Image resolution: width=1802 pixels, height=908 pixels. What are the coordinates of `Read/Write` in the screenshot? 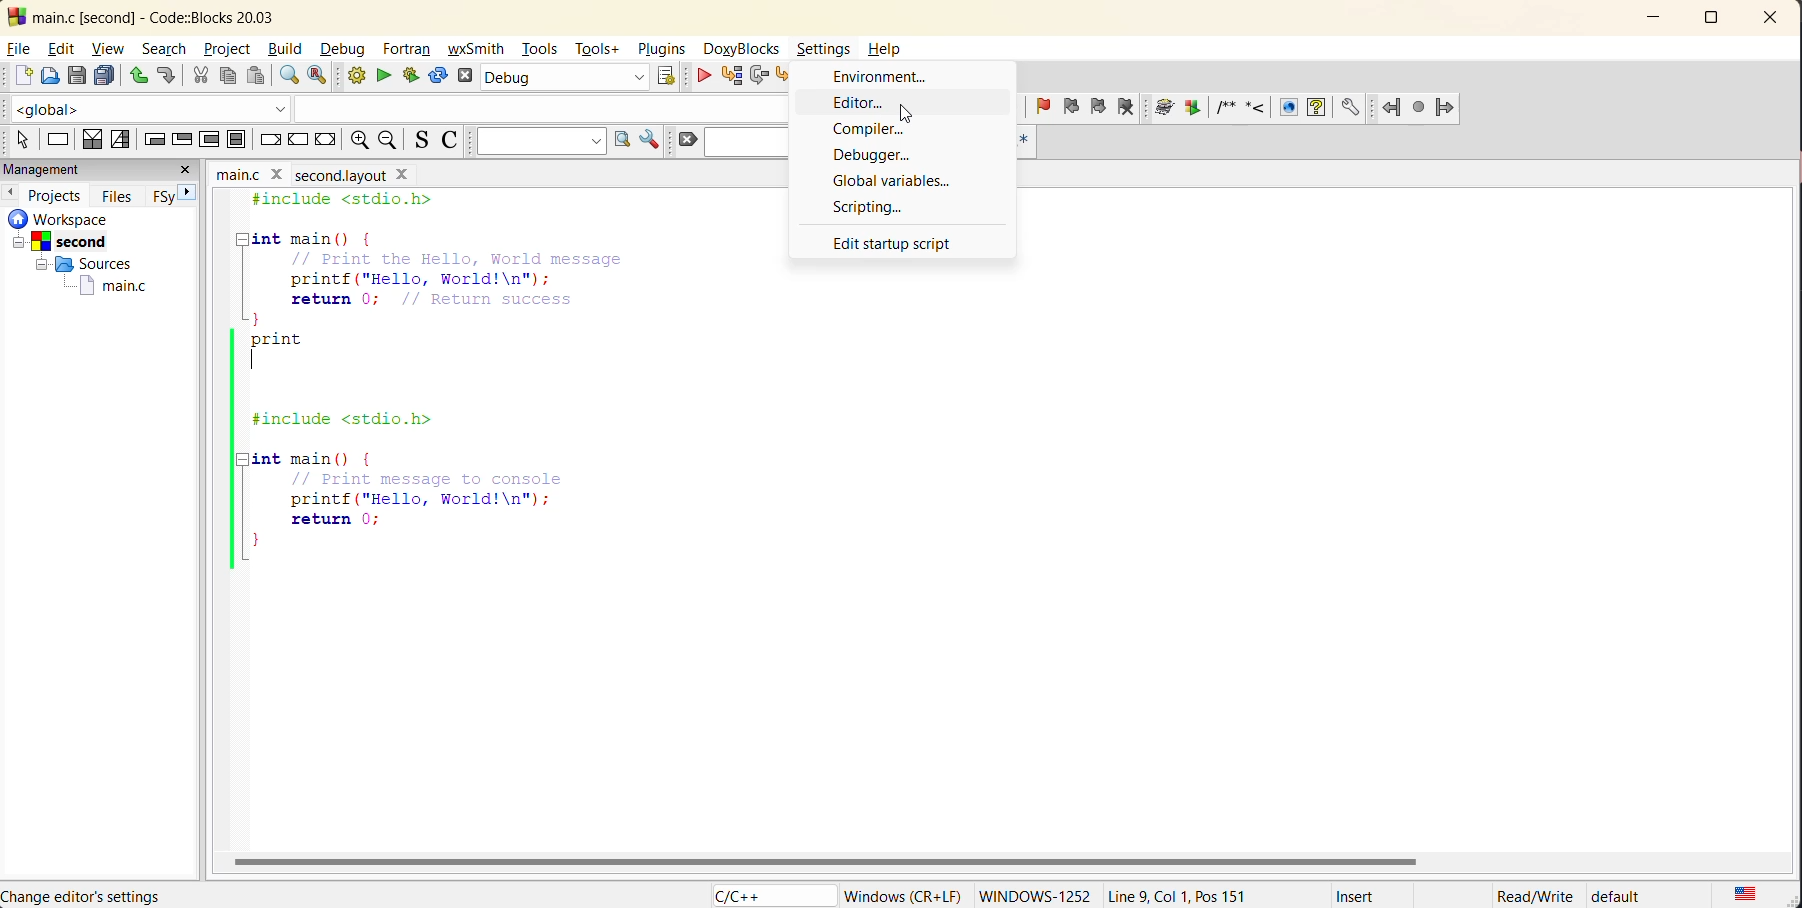 It's located at (1534, 895).